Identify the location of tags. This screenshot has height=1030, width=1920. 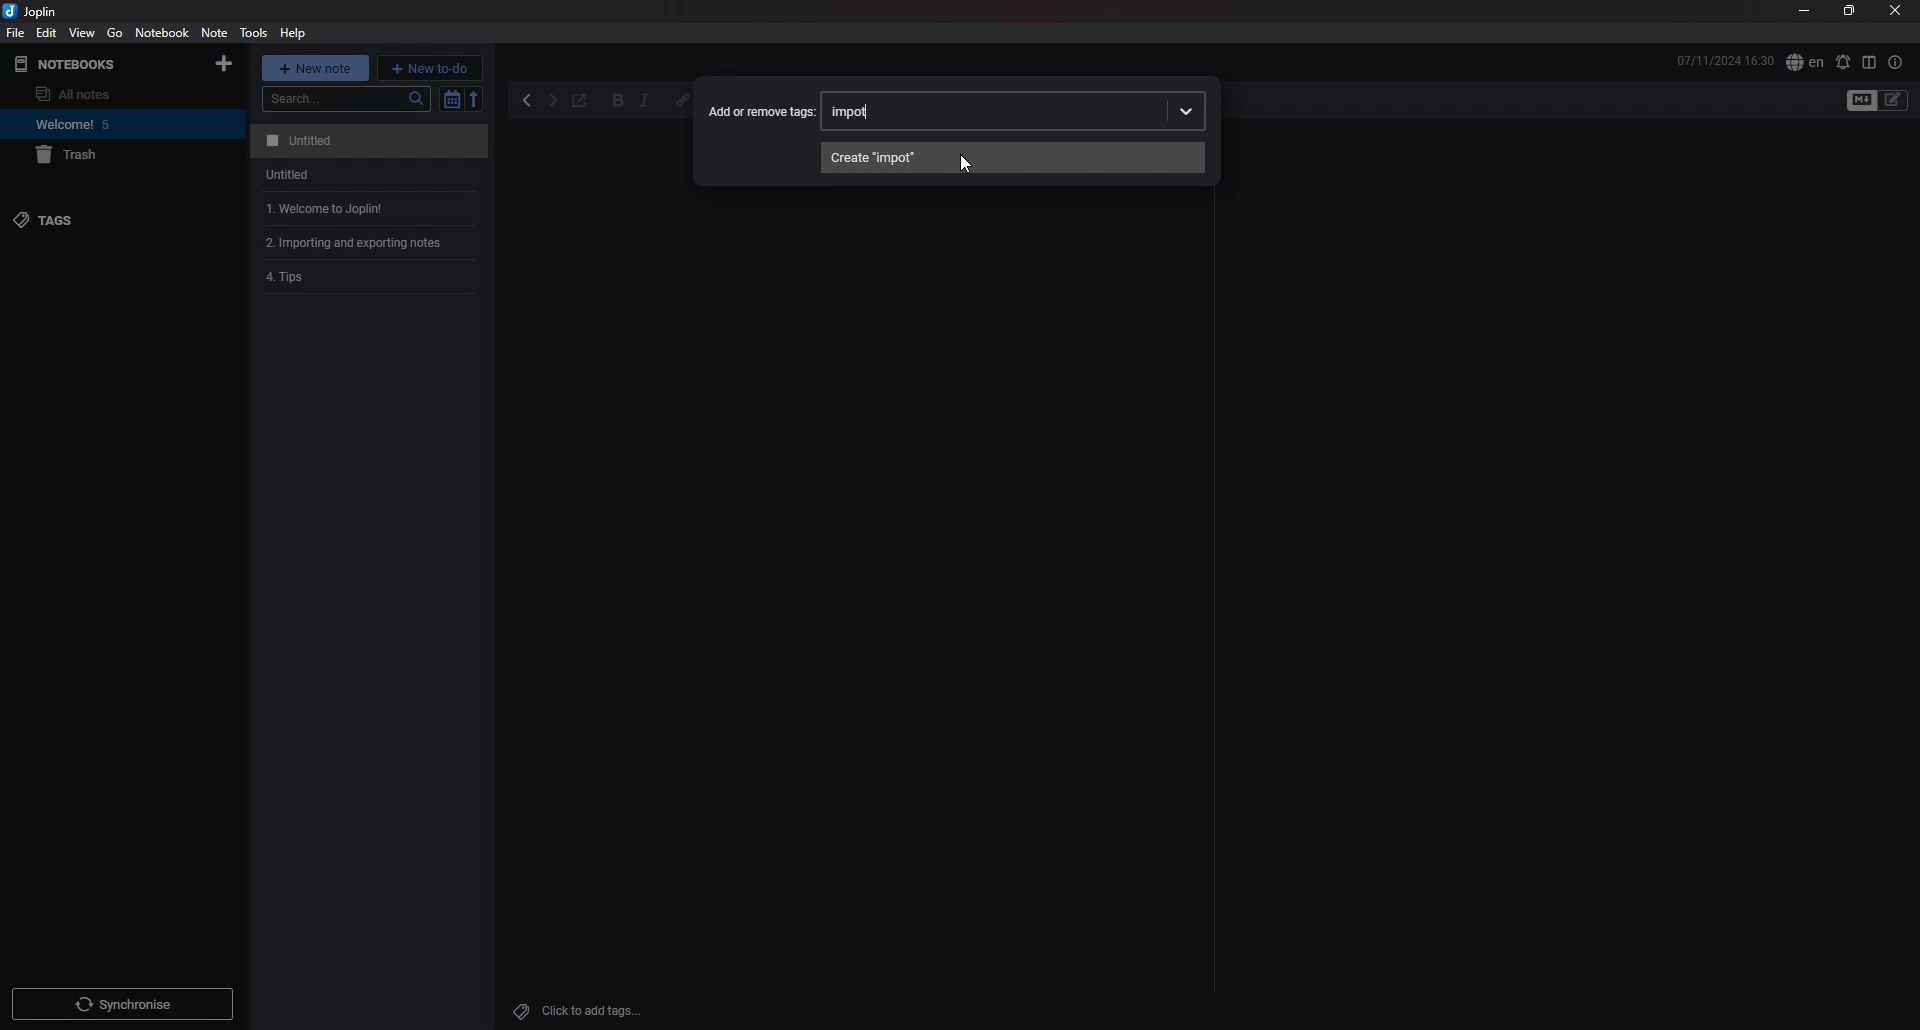
(97, 219).